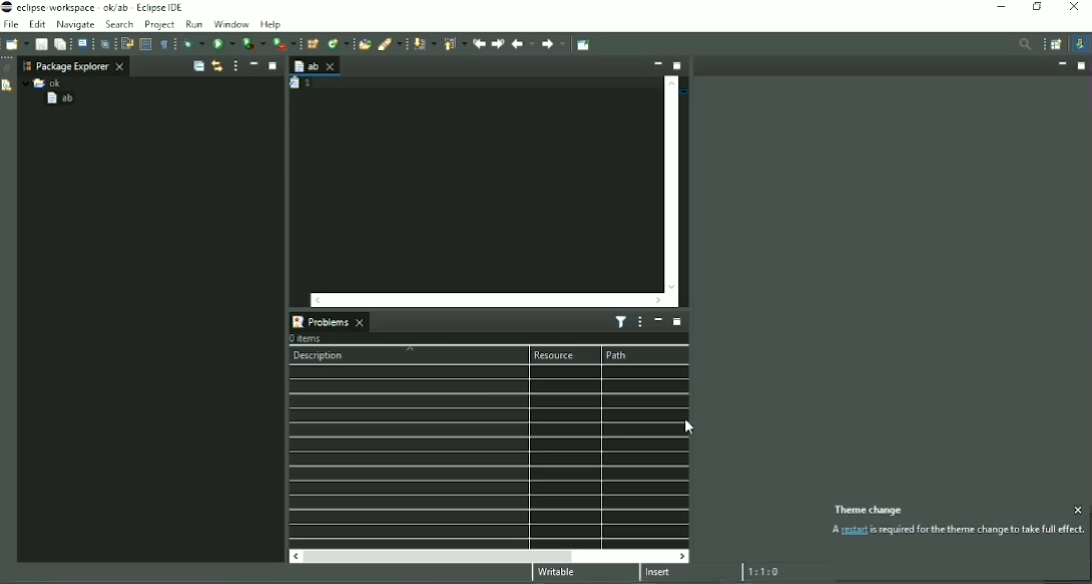 The width and height of the screenshot is (1092, 584). I want to click on Collapse All, so click(198, 66).